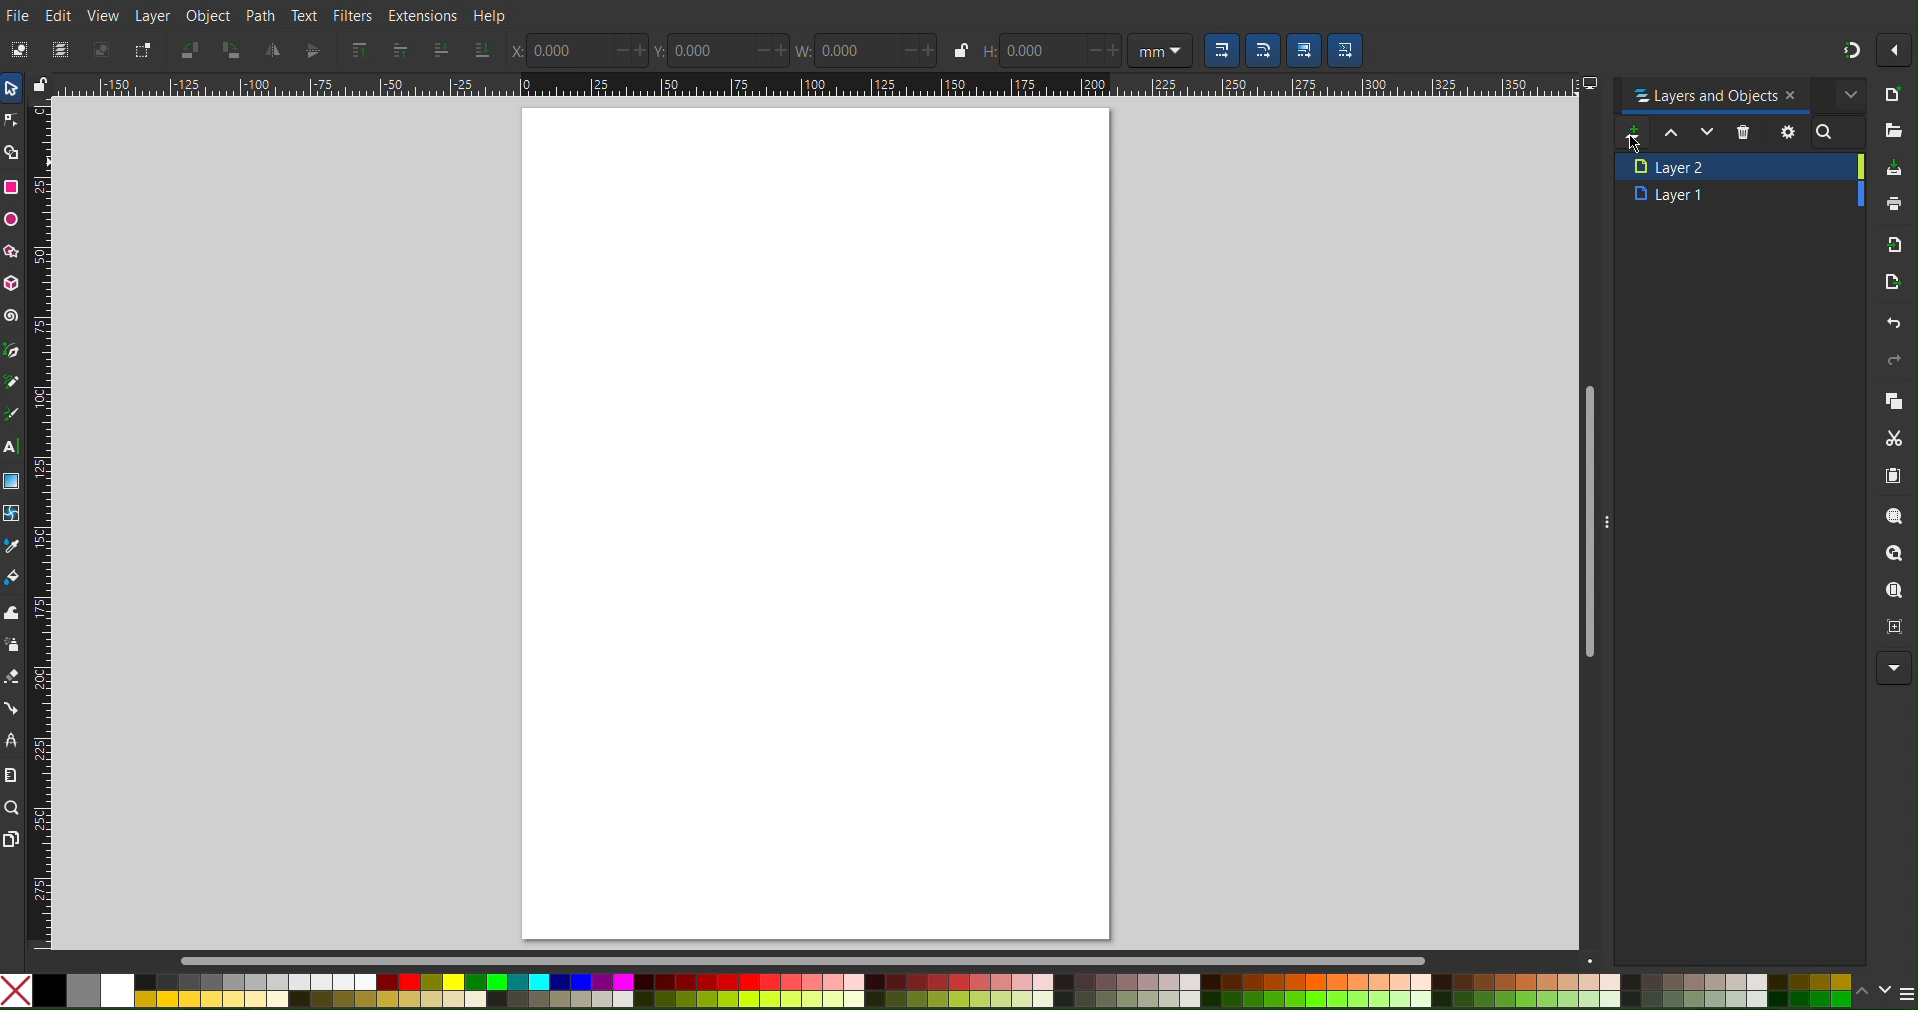 The image size is (1918, 1010). What do you see at coordinates (1890, 246) in the screenshot?
I see `Import Bitmap` at bounding box center [1890, 246].